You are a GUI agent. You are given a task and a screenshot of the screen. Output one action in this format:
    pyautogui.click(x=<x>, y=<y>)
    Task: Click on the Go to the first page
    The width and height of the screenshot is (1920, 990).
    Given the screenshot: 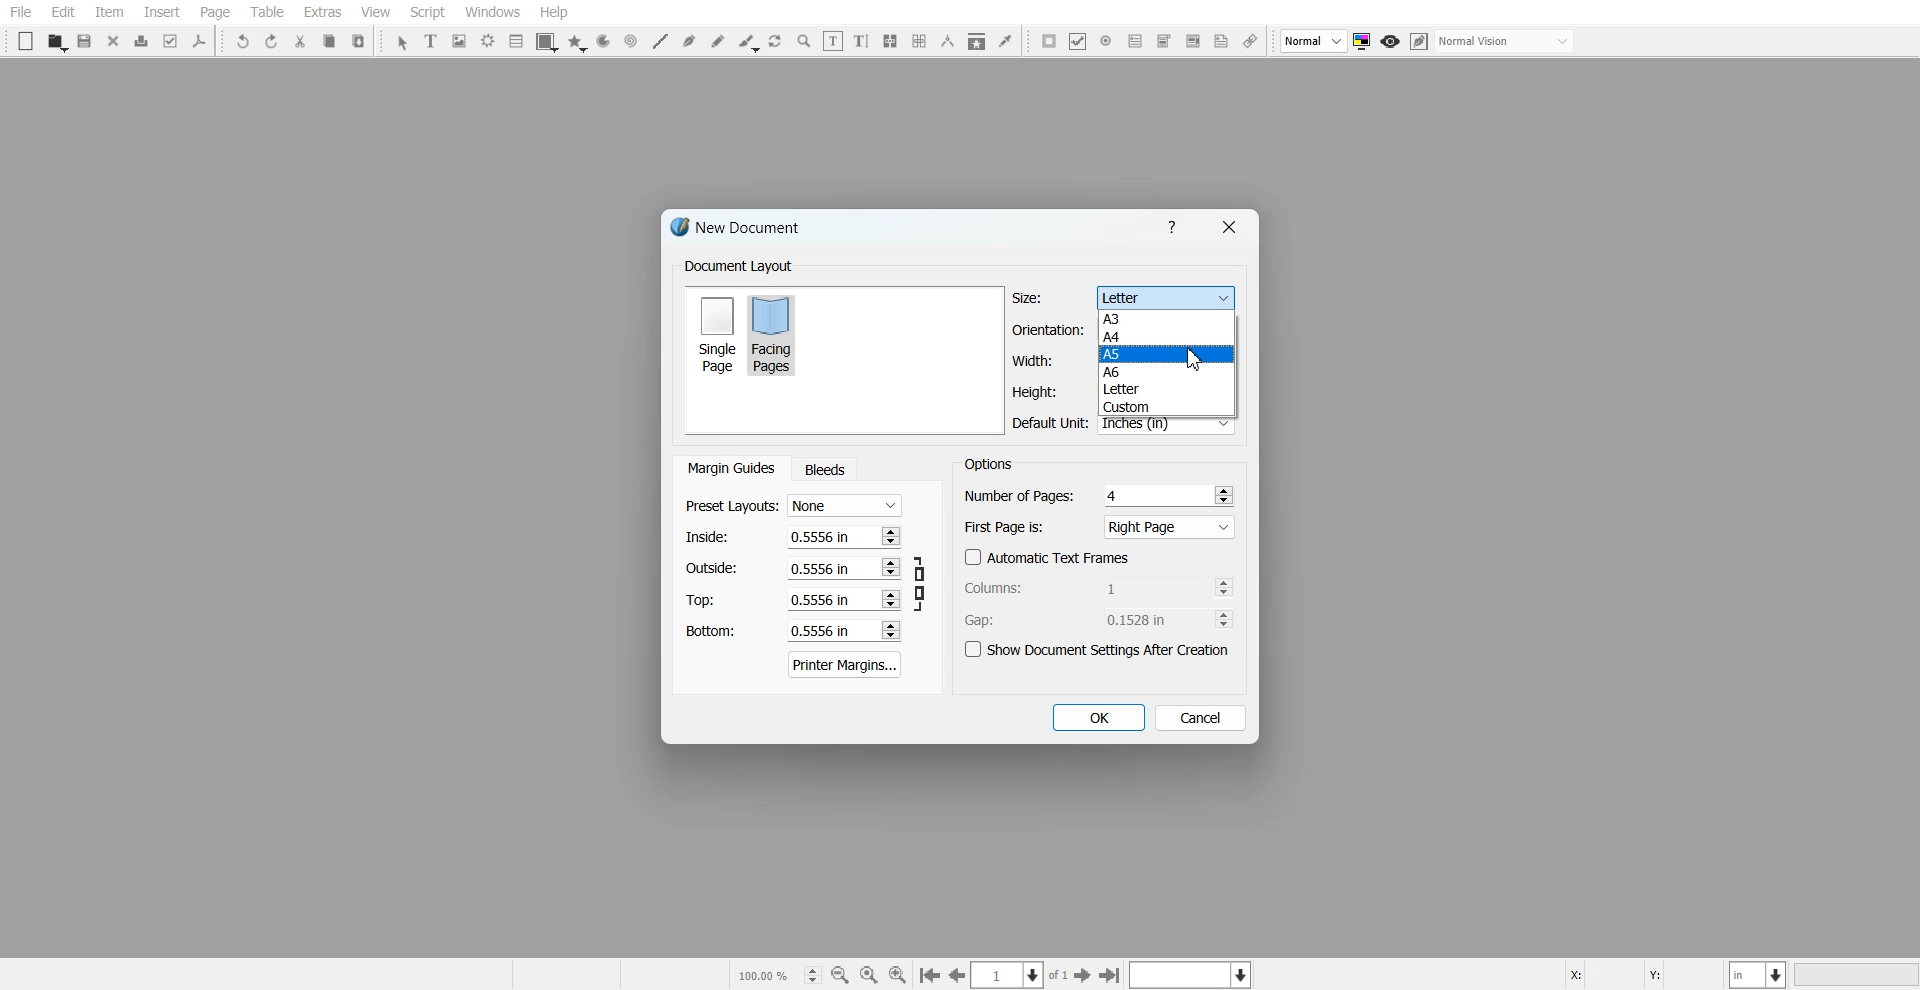 What is the action you would take?
    pyautogui.click(x=929, y=976)
    